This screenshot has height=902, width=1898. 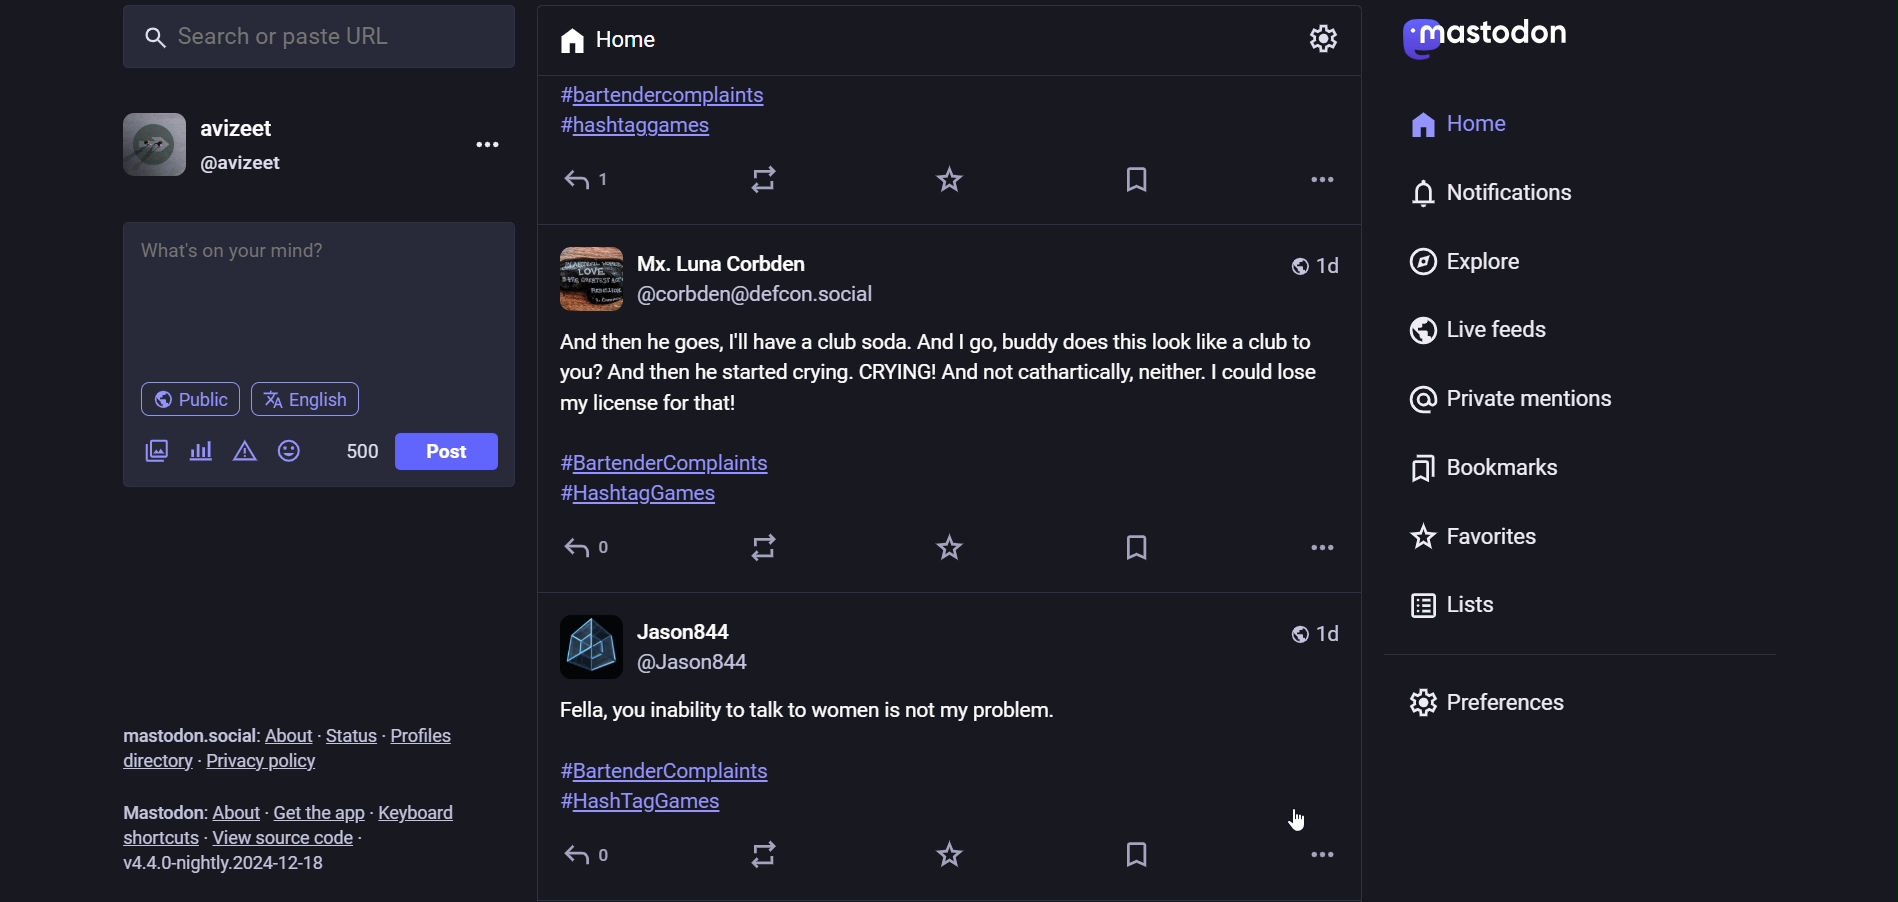 What do you see at coordinates (900, 762) in the screenshot?
I see `new post` at bounding box center [900, 762].